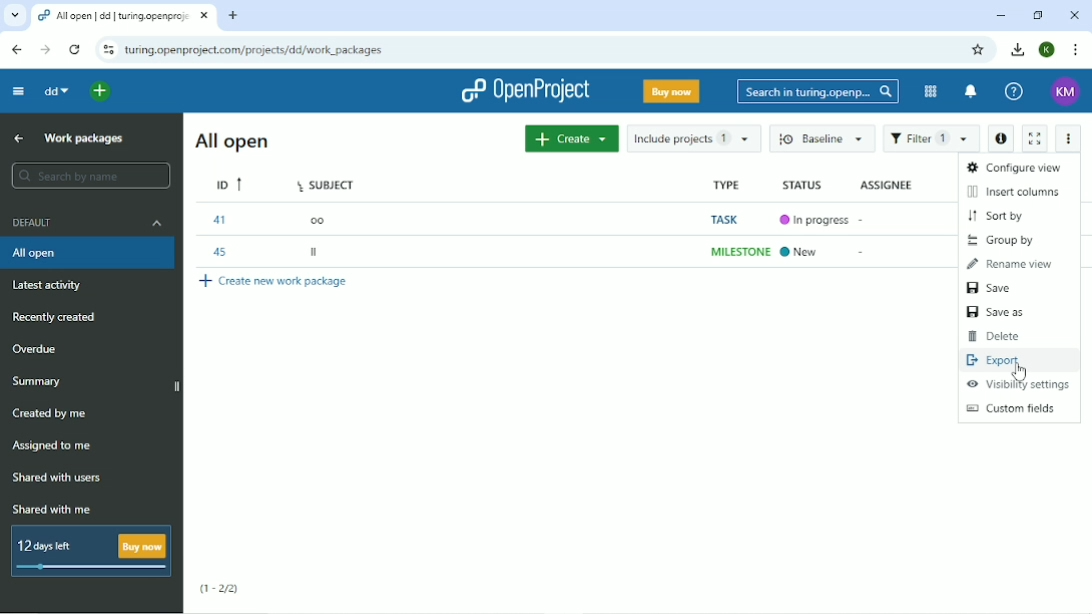 This screenshot has height=614, width=1092. I want to click on Close, so click(1074, 15).